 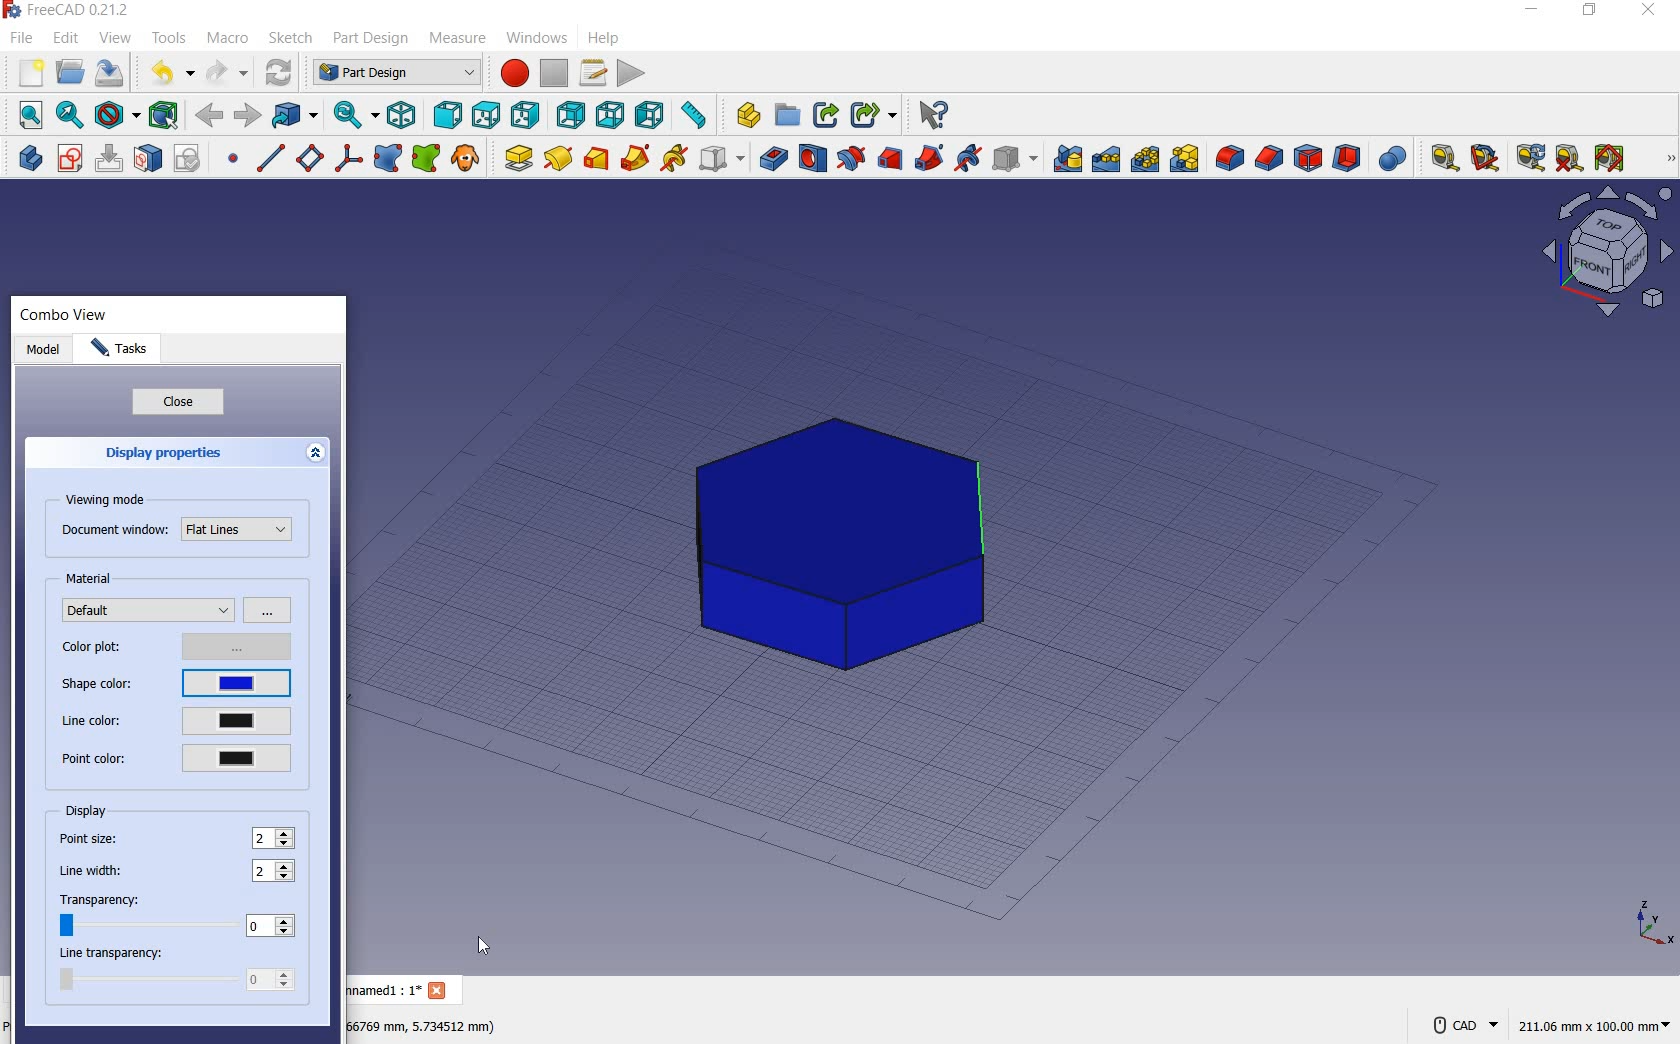 What do you see at coordinates (19, 40) in the screenshot?
I see `file` at bounding box center [19, 40].